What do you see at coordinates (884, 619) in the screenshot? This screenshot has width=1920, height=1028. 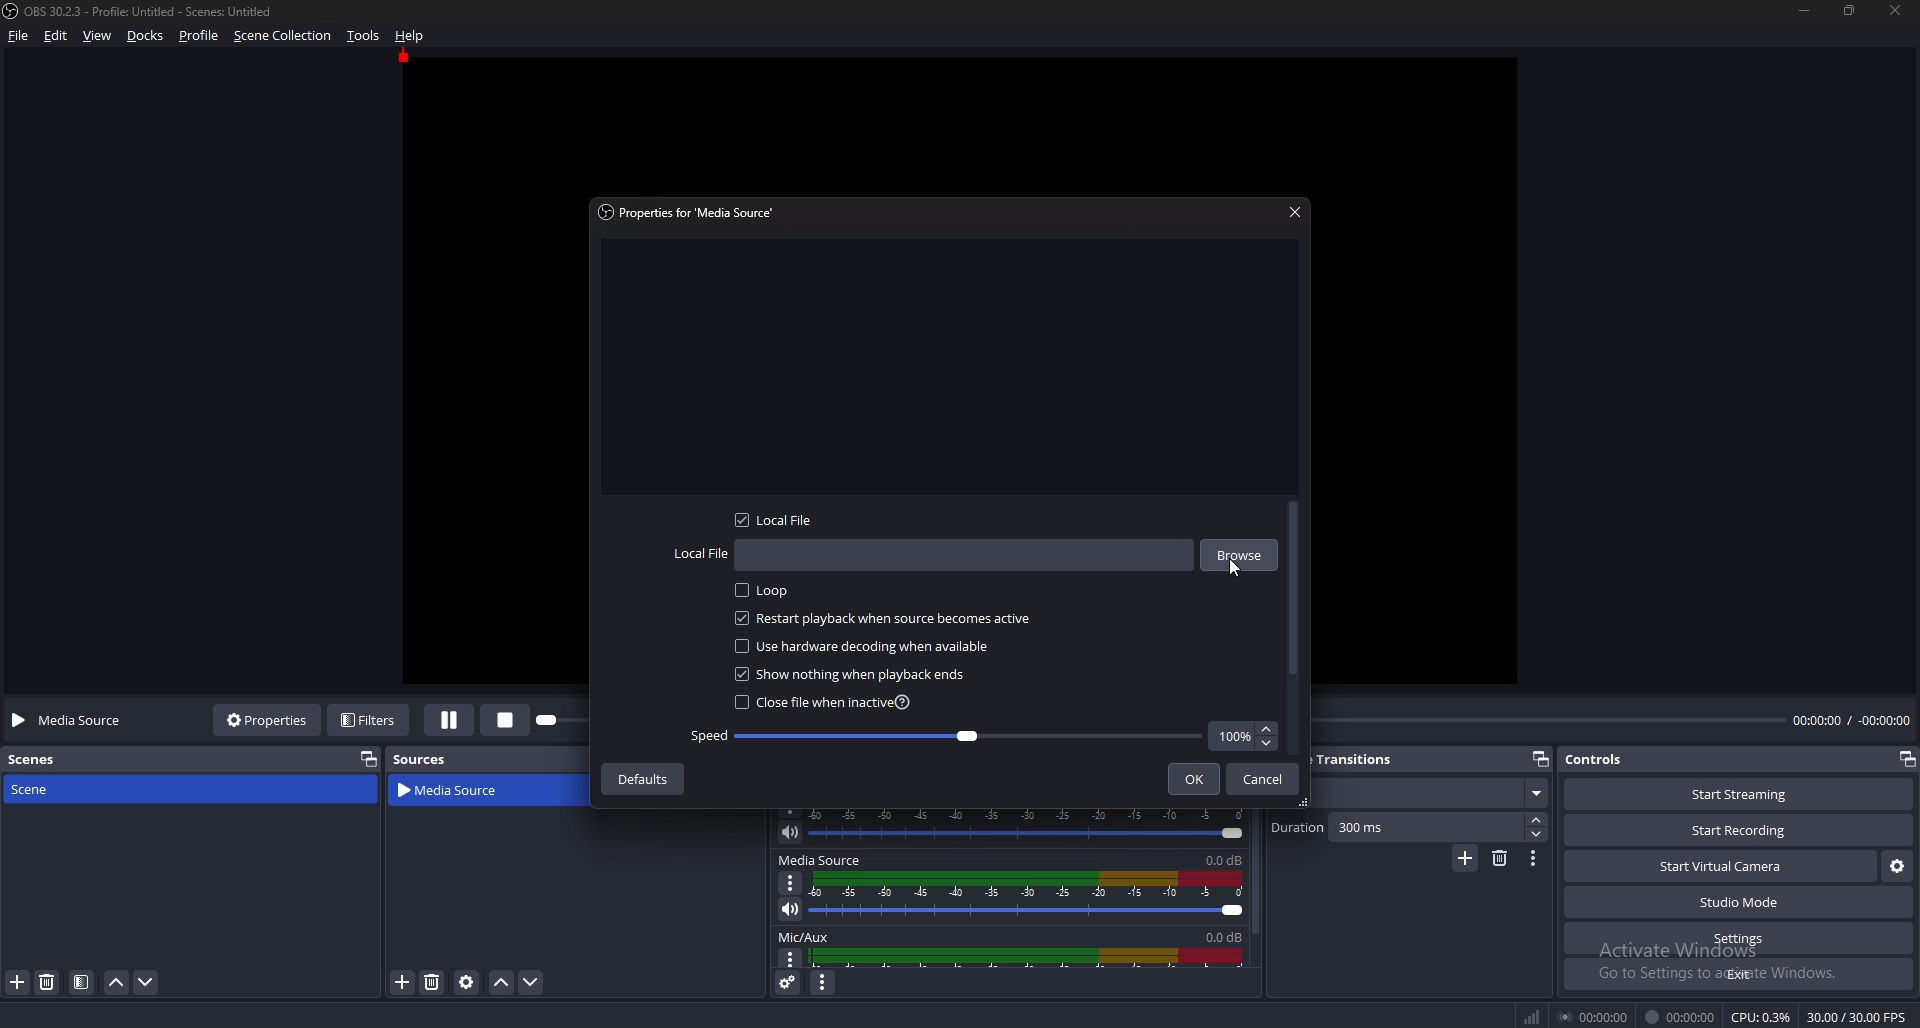 I see `Restart playback when source becomes active` at bounding box center [884, 619].